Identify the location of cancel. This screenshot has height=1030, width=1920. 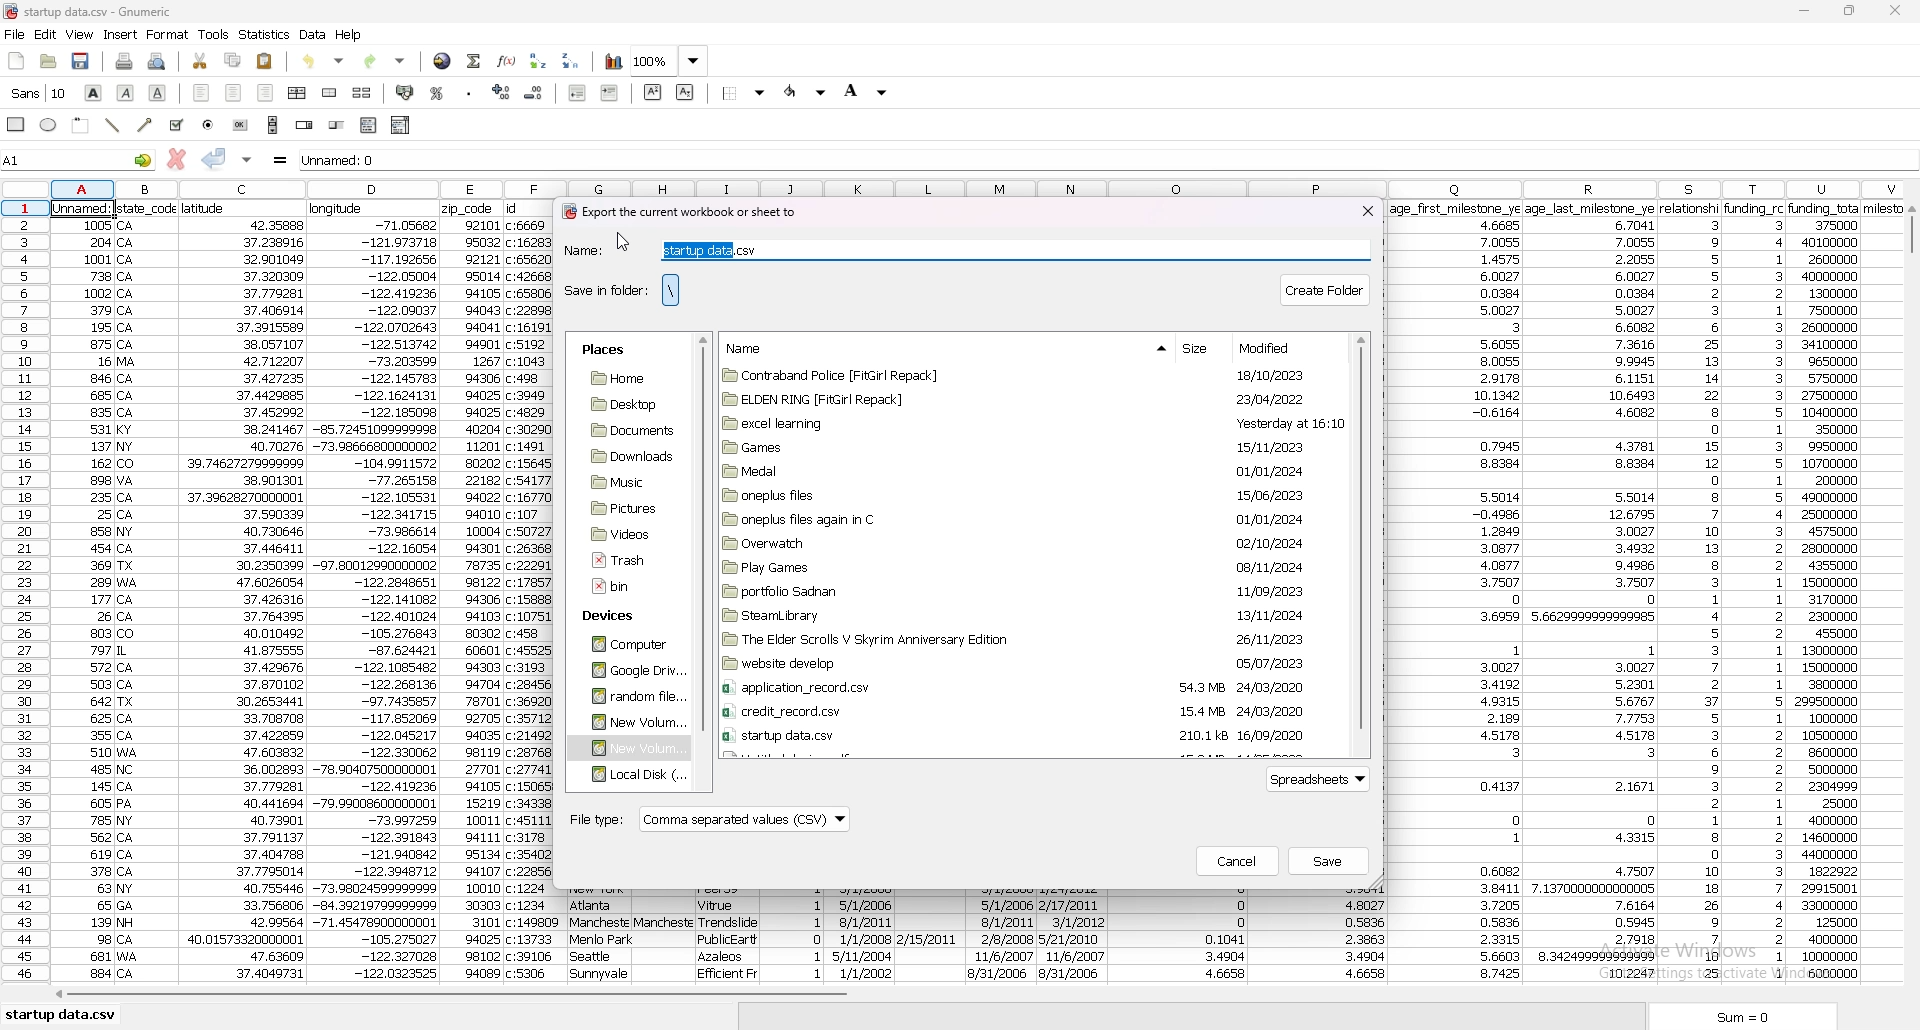
(1237, 861).